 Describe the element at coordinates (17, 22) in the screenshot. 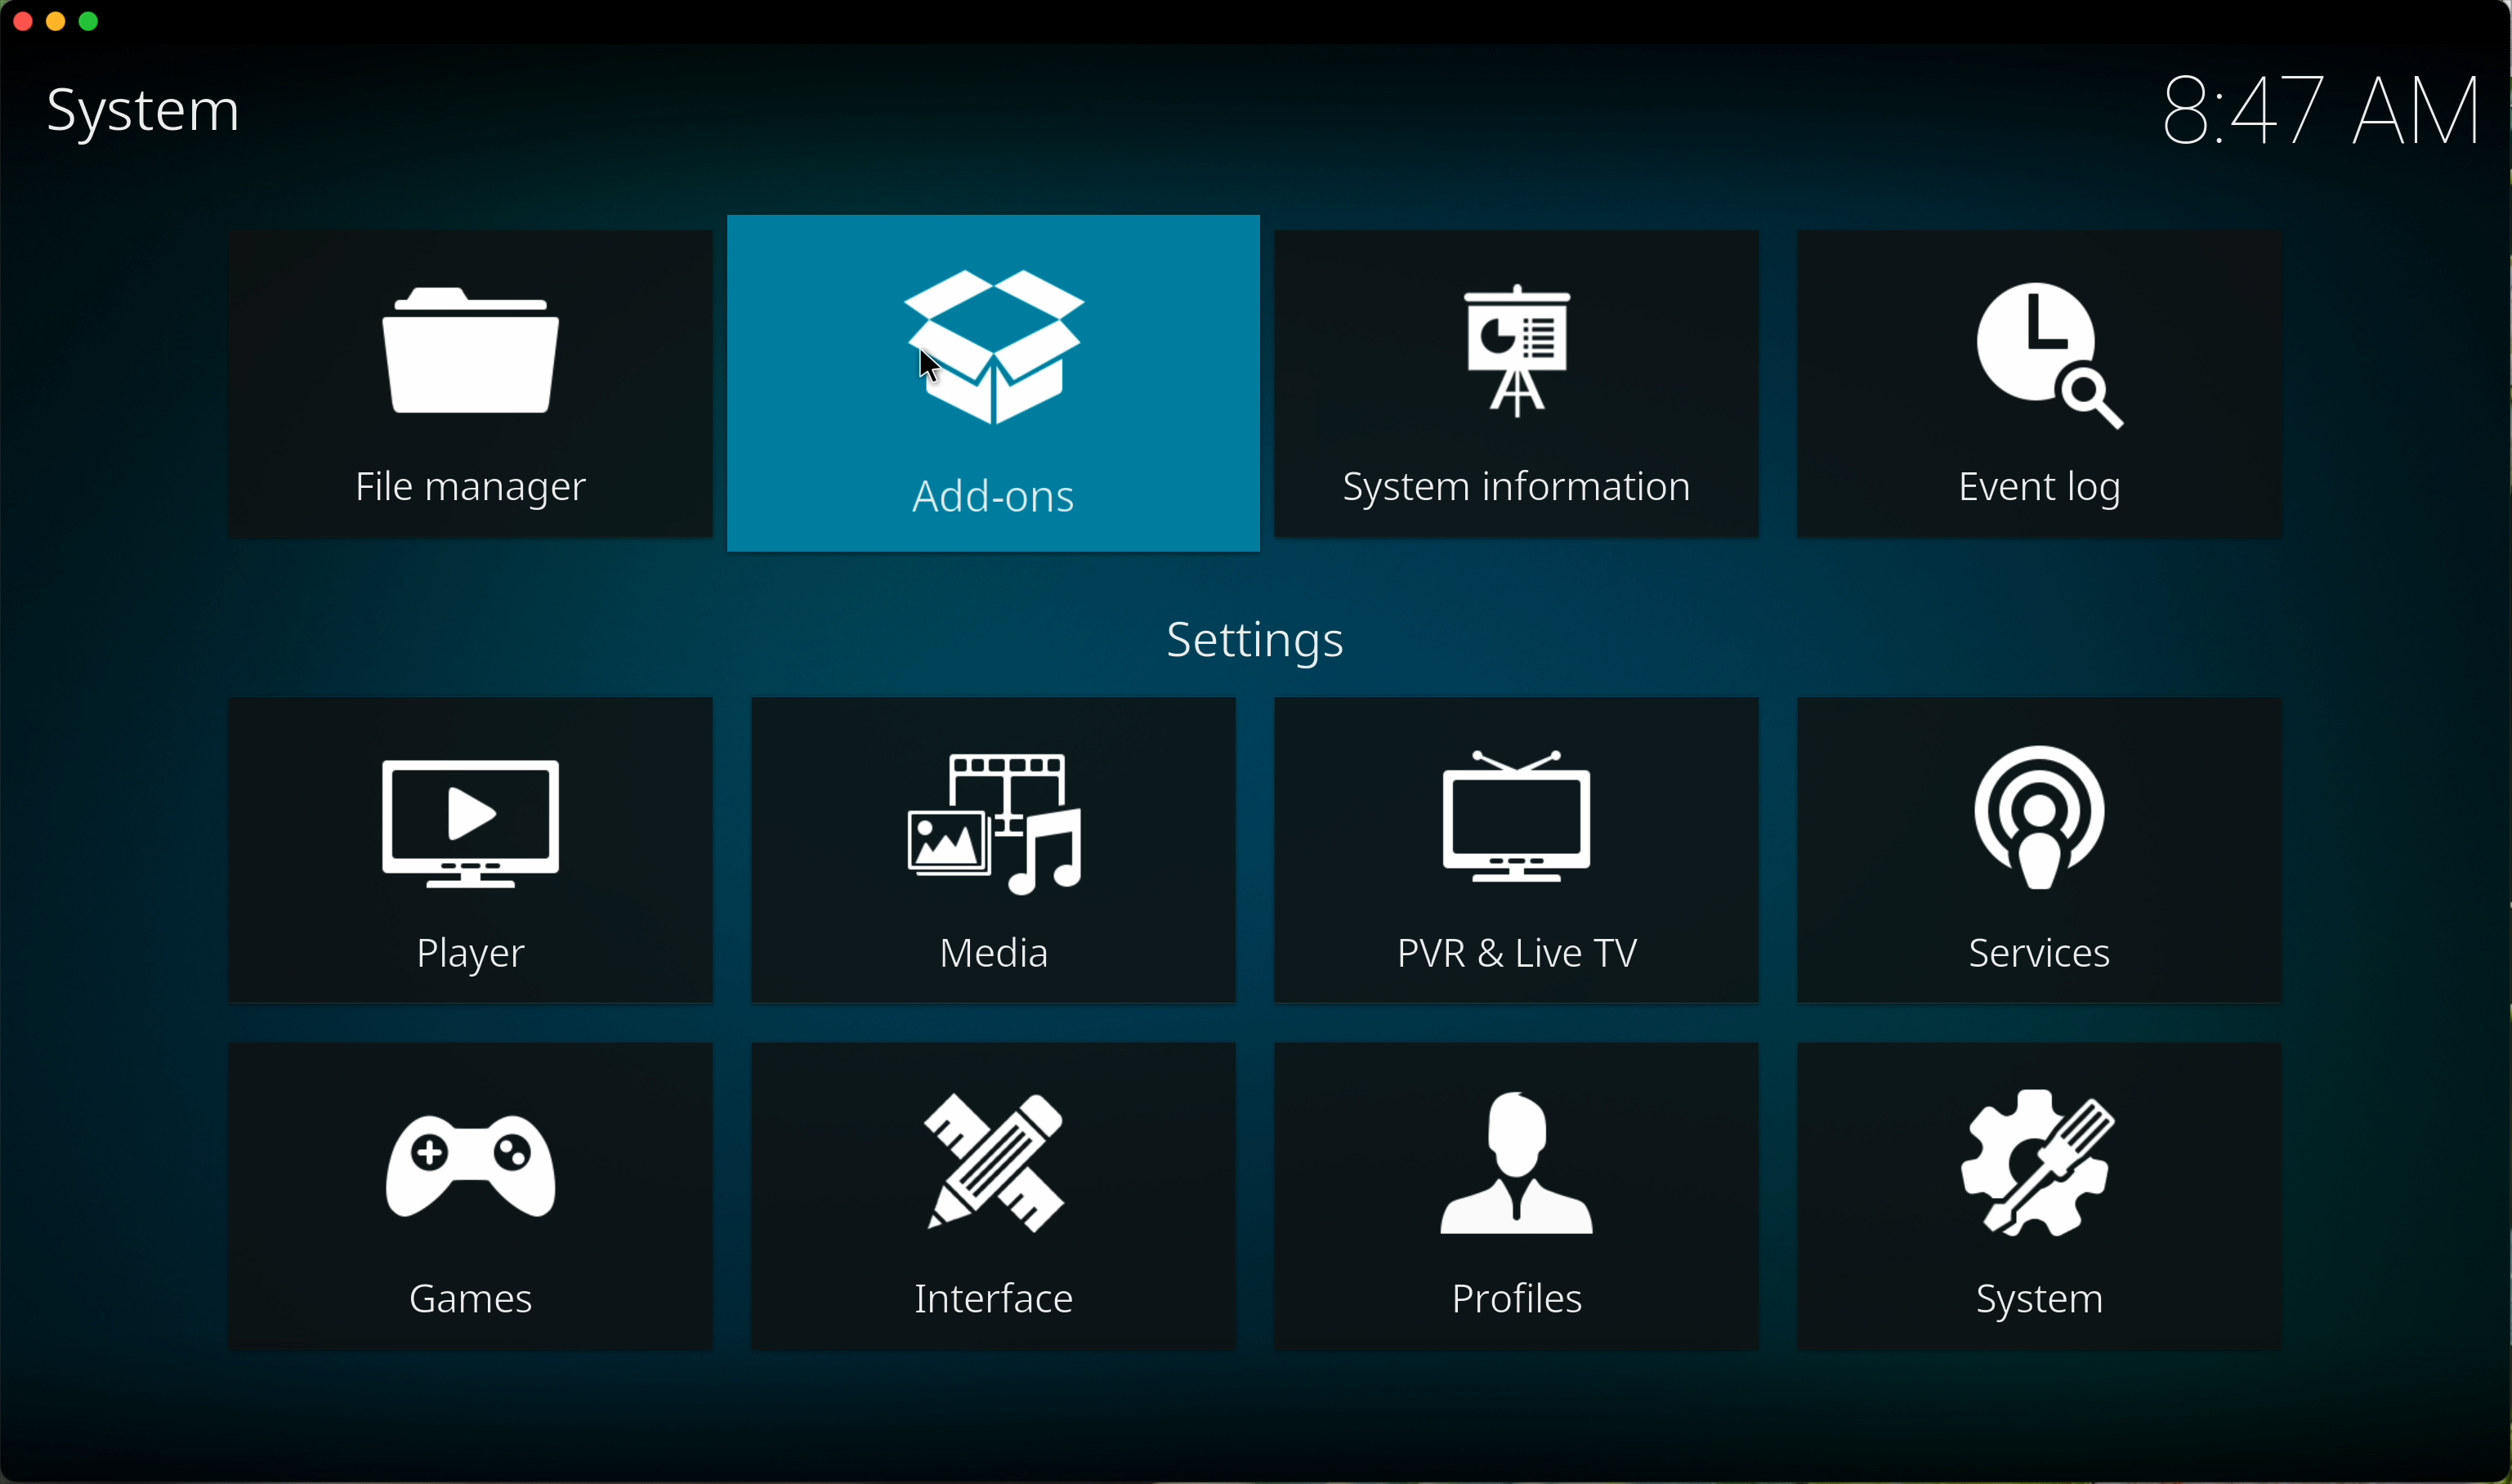

I see `close` at that location.